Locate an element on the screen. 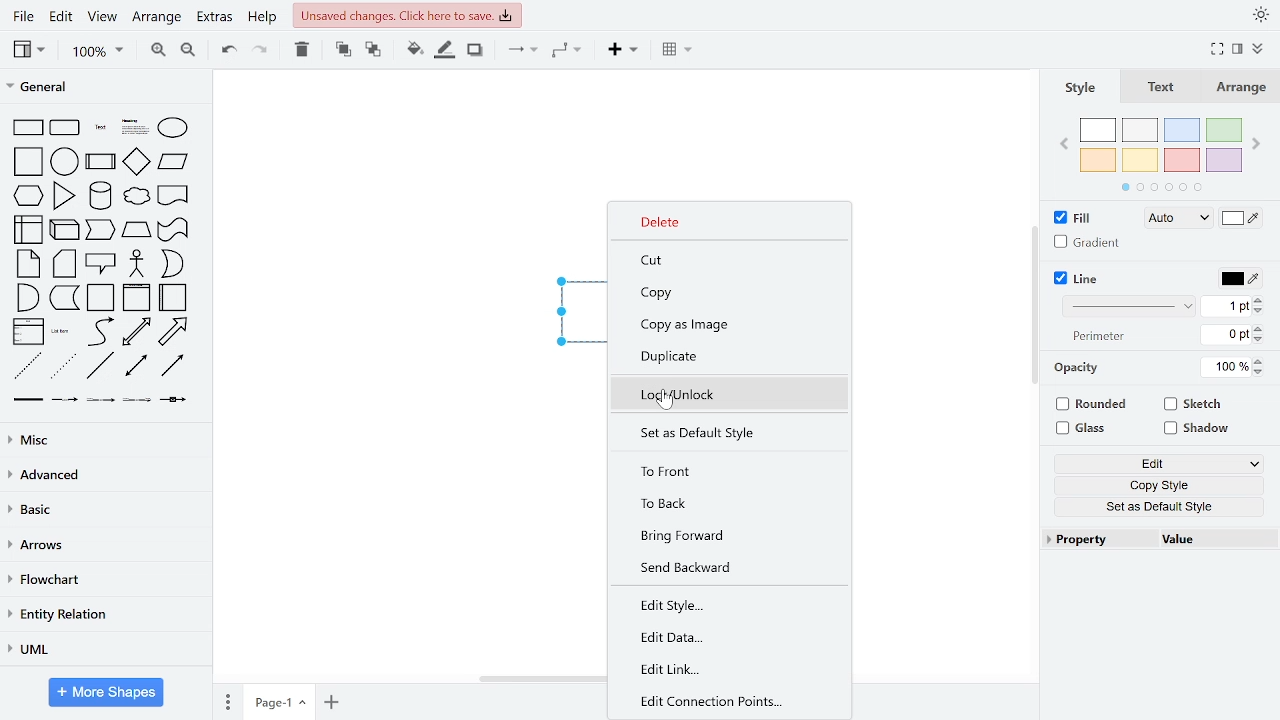 This screenshot has width=1280, height=720. edit style is located at coordinates (723, 604).